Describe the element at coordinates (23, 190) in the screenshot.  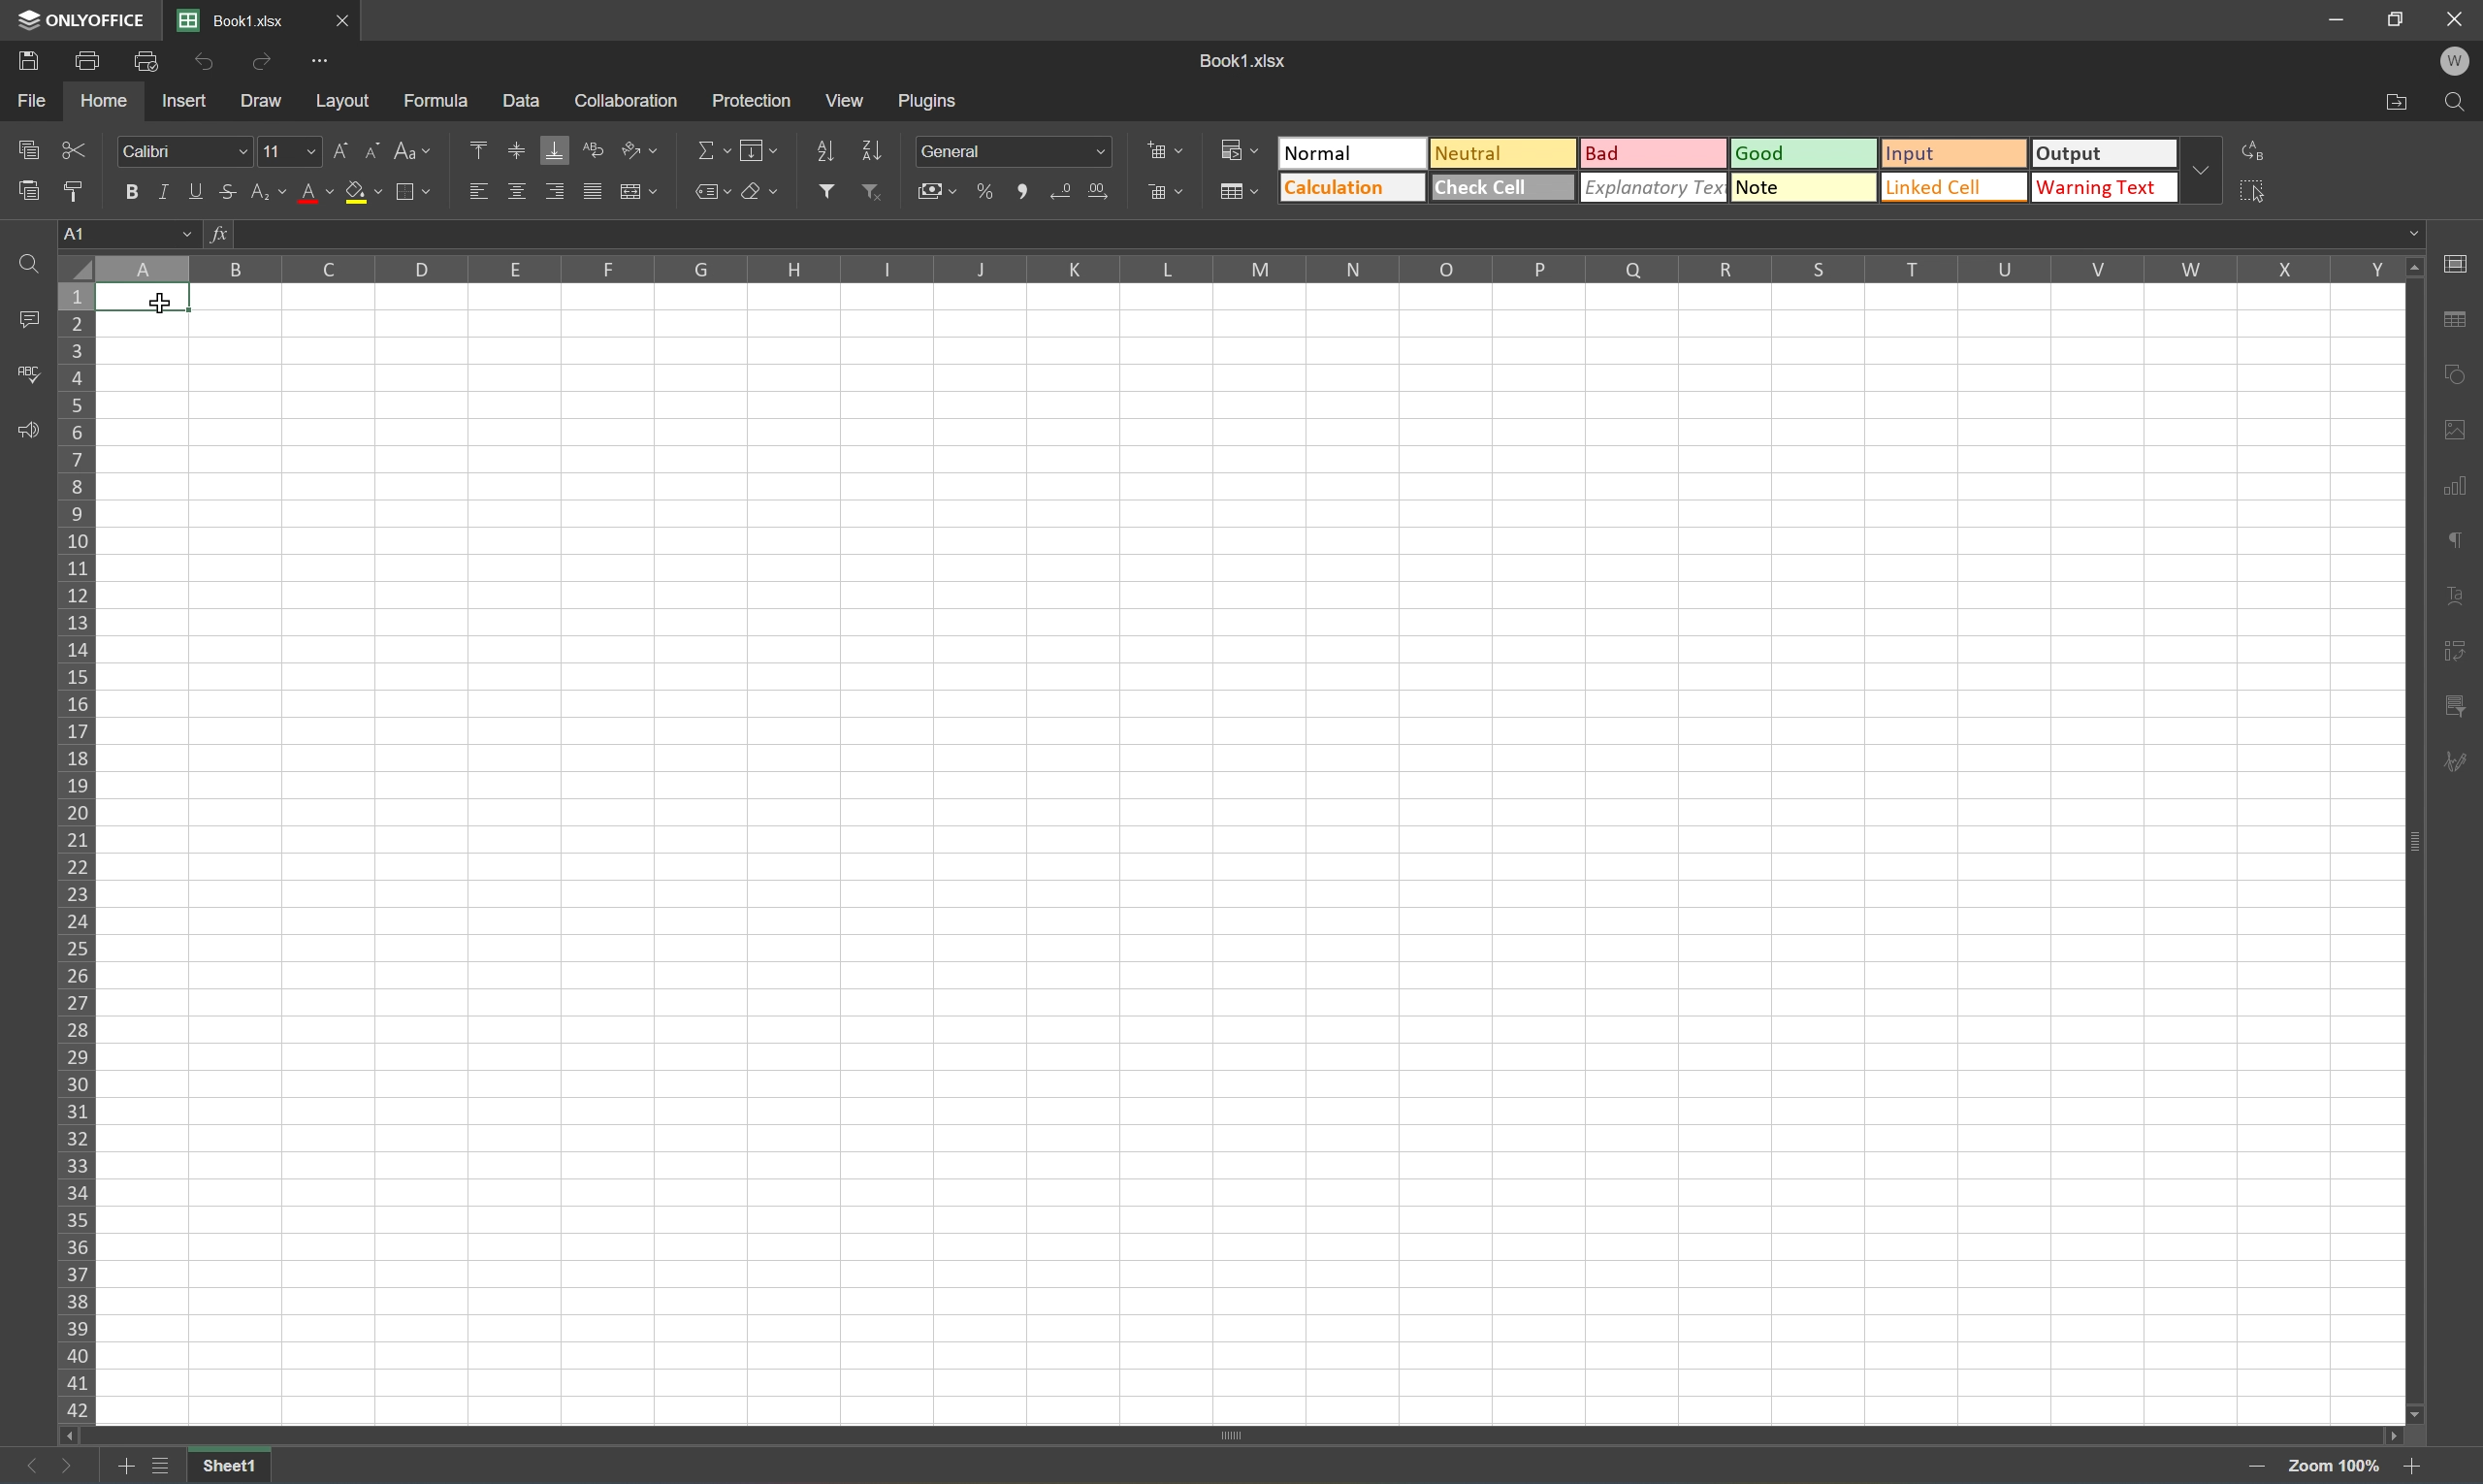
I see `Paste` at that location.